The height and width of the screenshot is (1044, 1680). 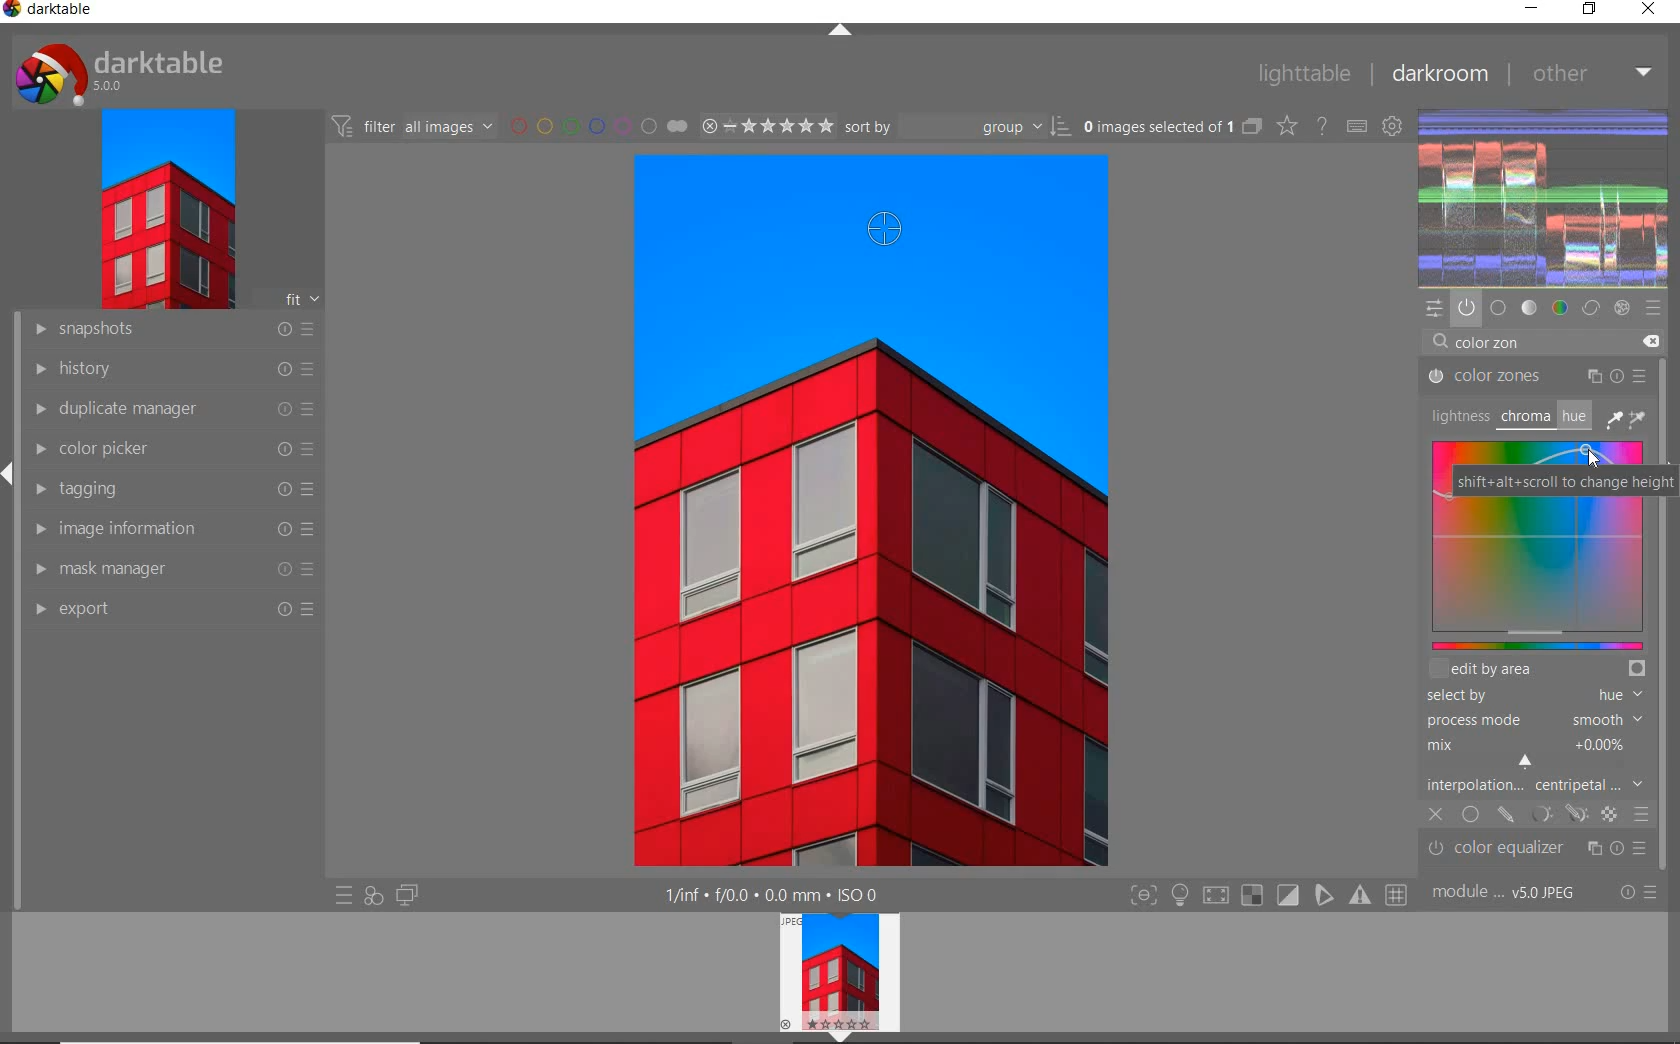 What do you see at coordinates (171, 568) in the screenshot?
I see `mask manager` at bounding box center [171, 568].